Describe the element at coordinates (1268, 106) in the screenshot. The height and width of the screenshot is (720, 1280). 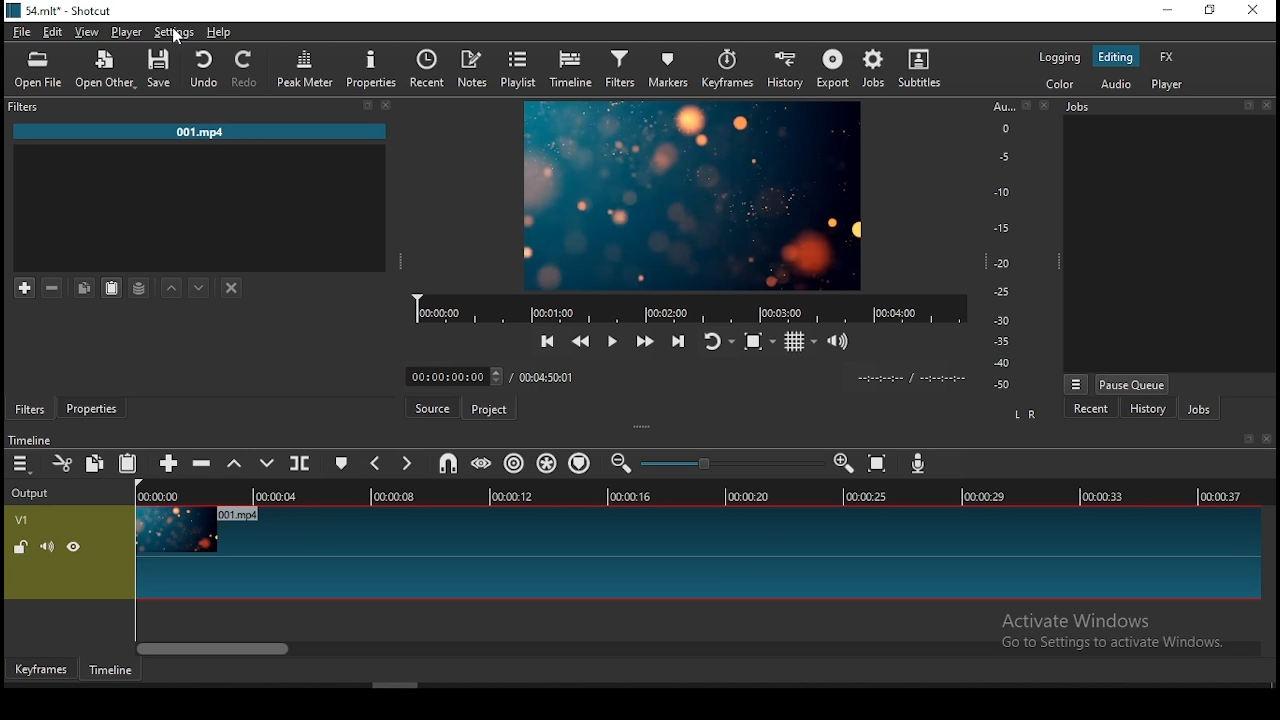
I see `close` at that location.